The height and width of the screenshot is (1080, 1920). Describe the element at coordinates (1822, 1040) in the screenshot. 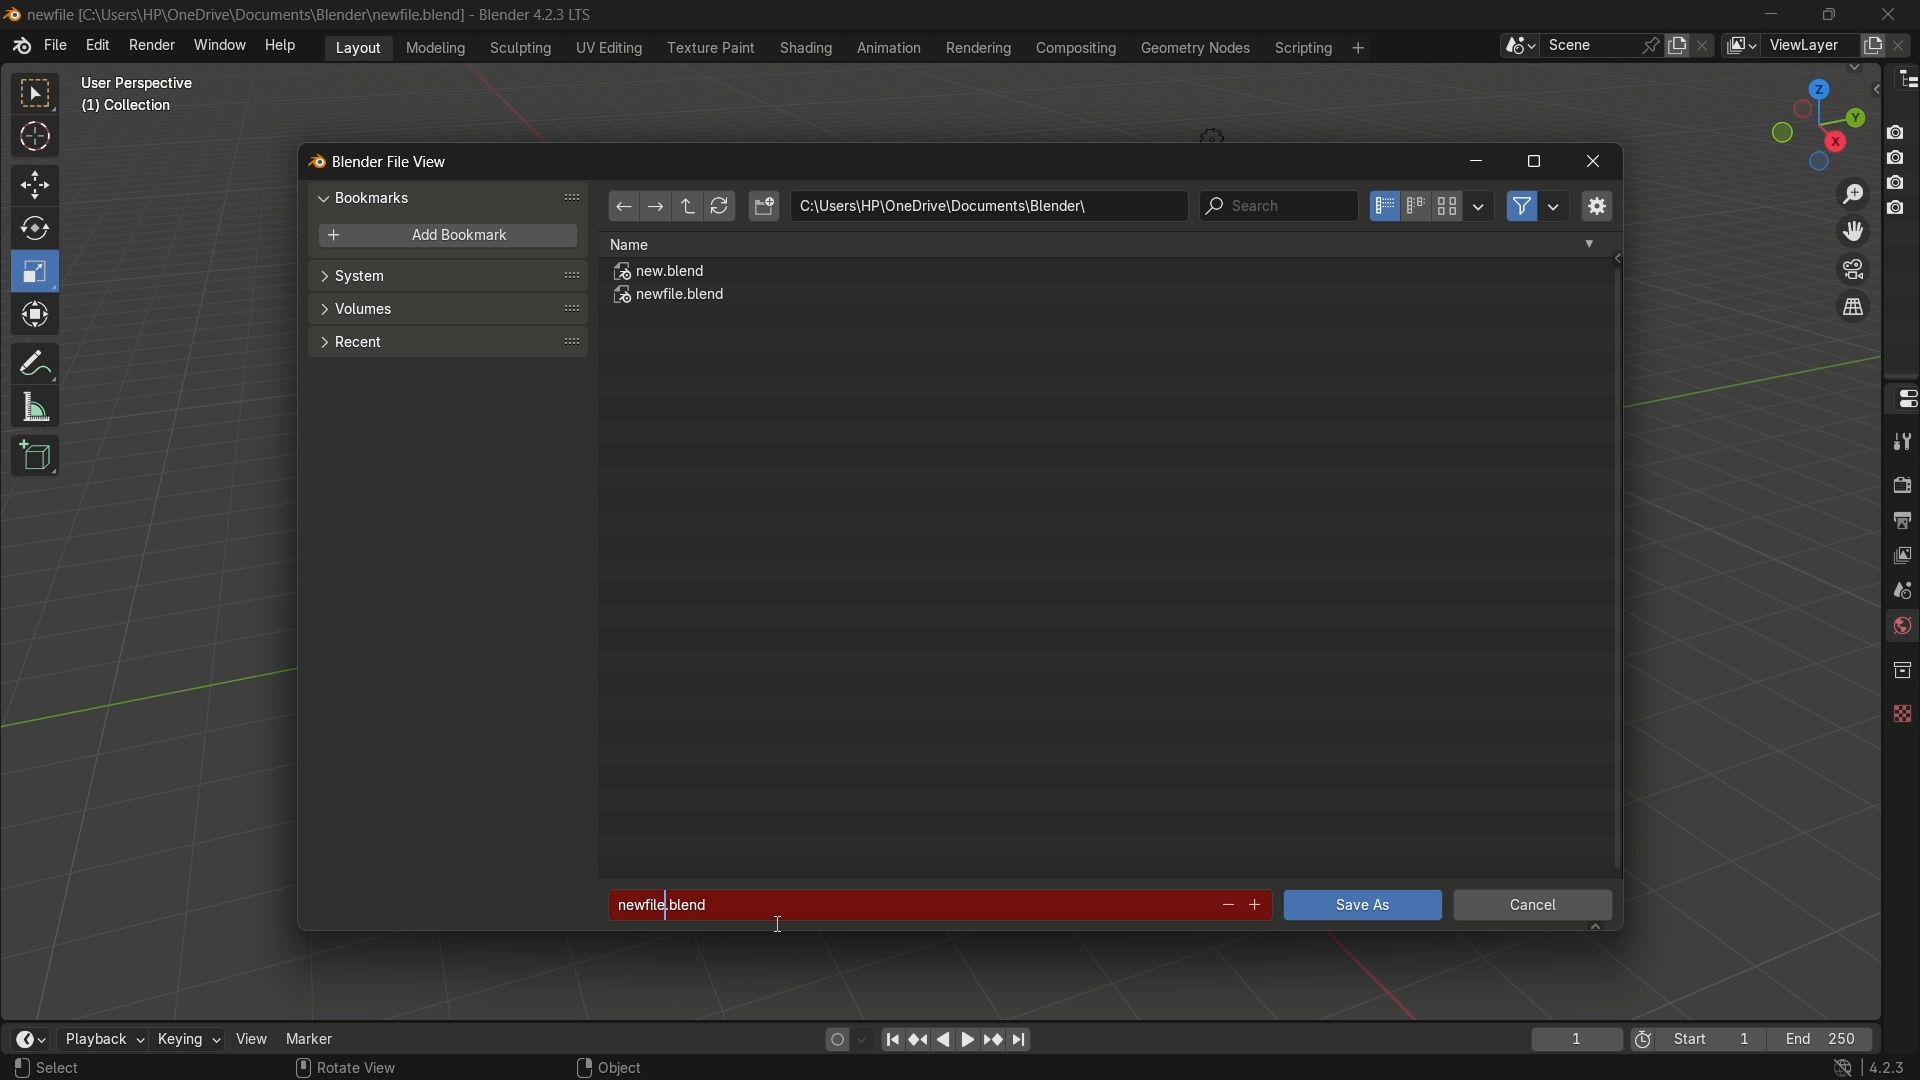

I see `final frame of the playback` at that location.